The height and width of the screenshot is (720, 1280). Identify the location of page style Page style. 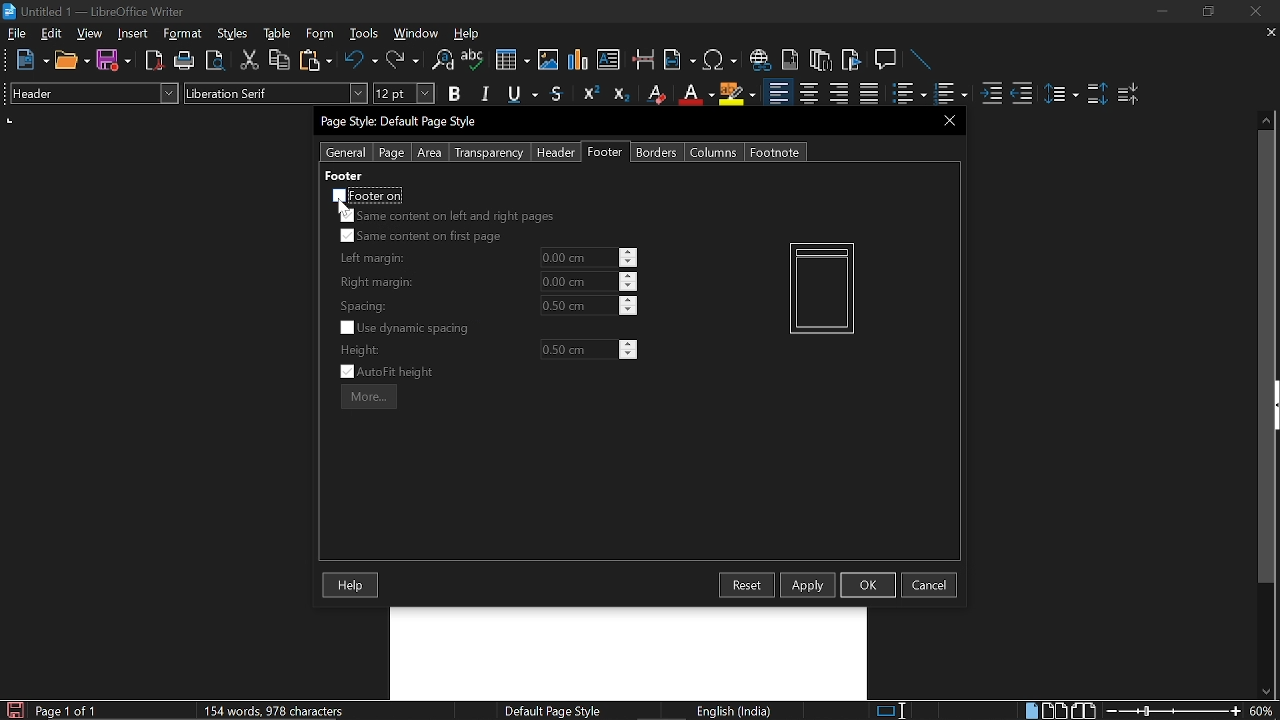
(556, 711).